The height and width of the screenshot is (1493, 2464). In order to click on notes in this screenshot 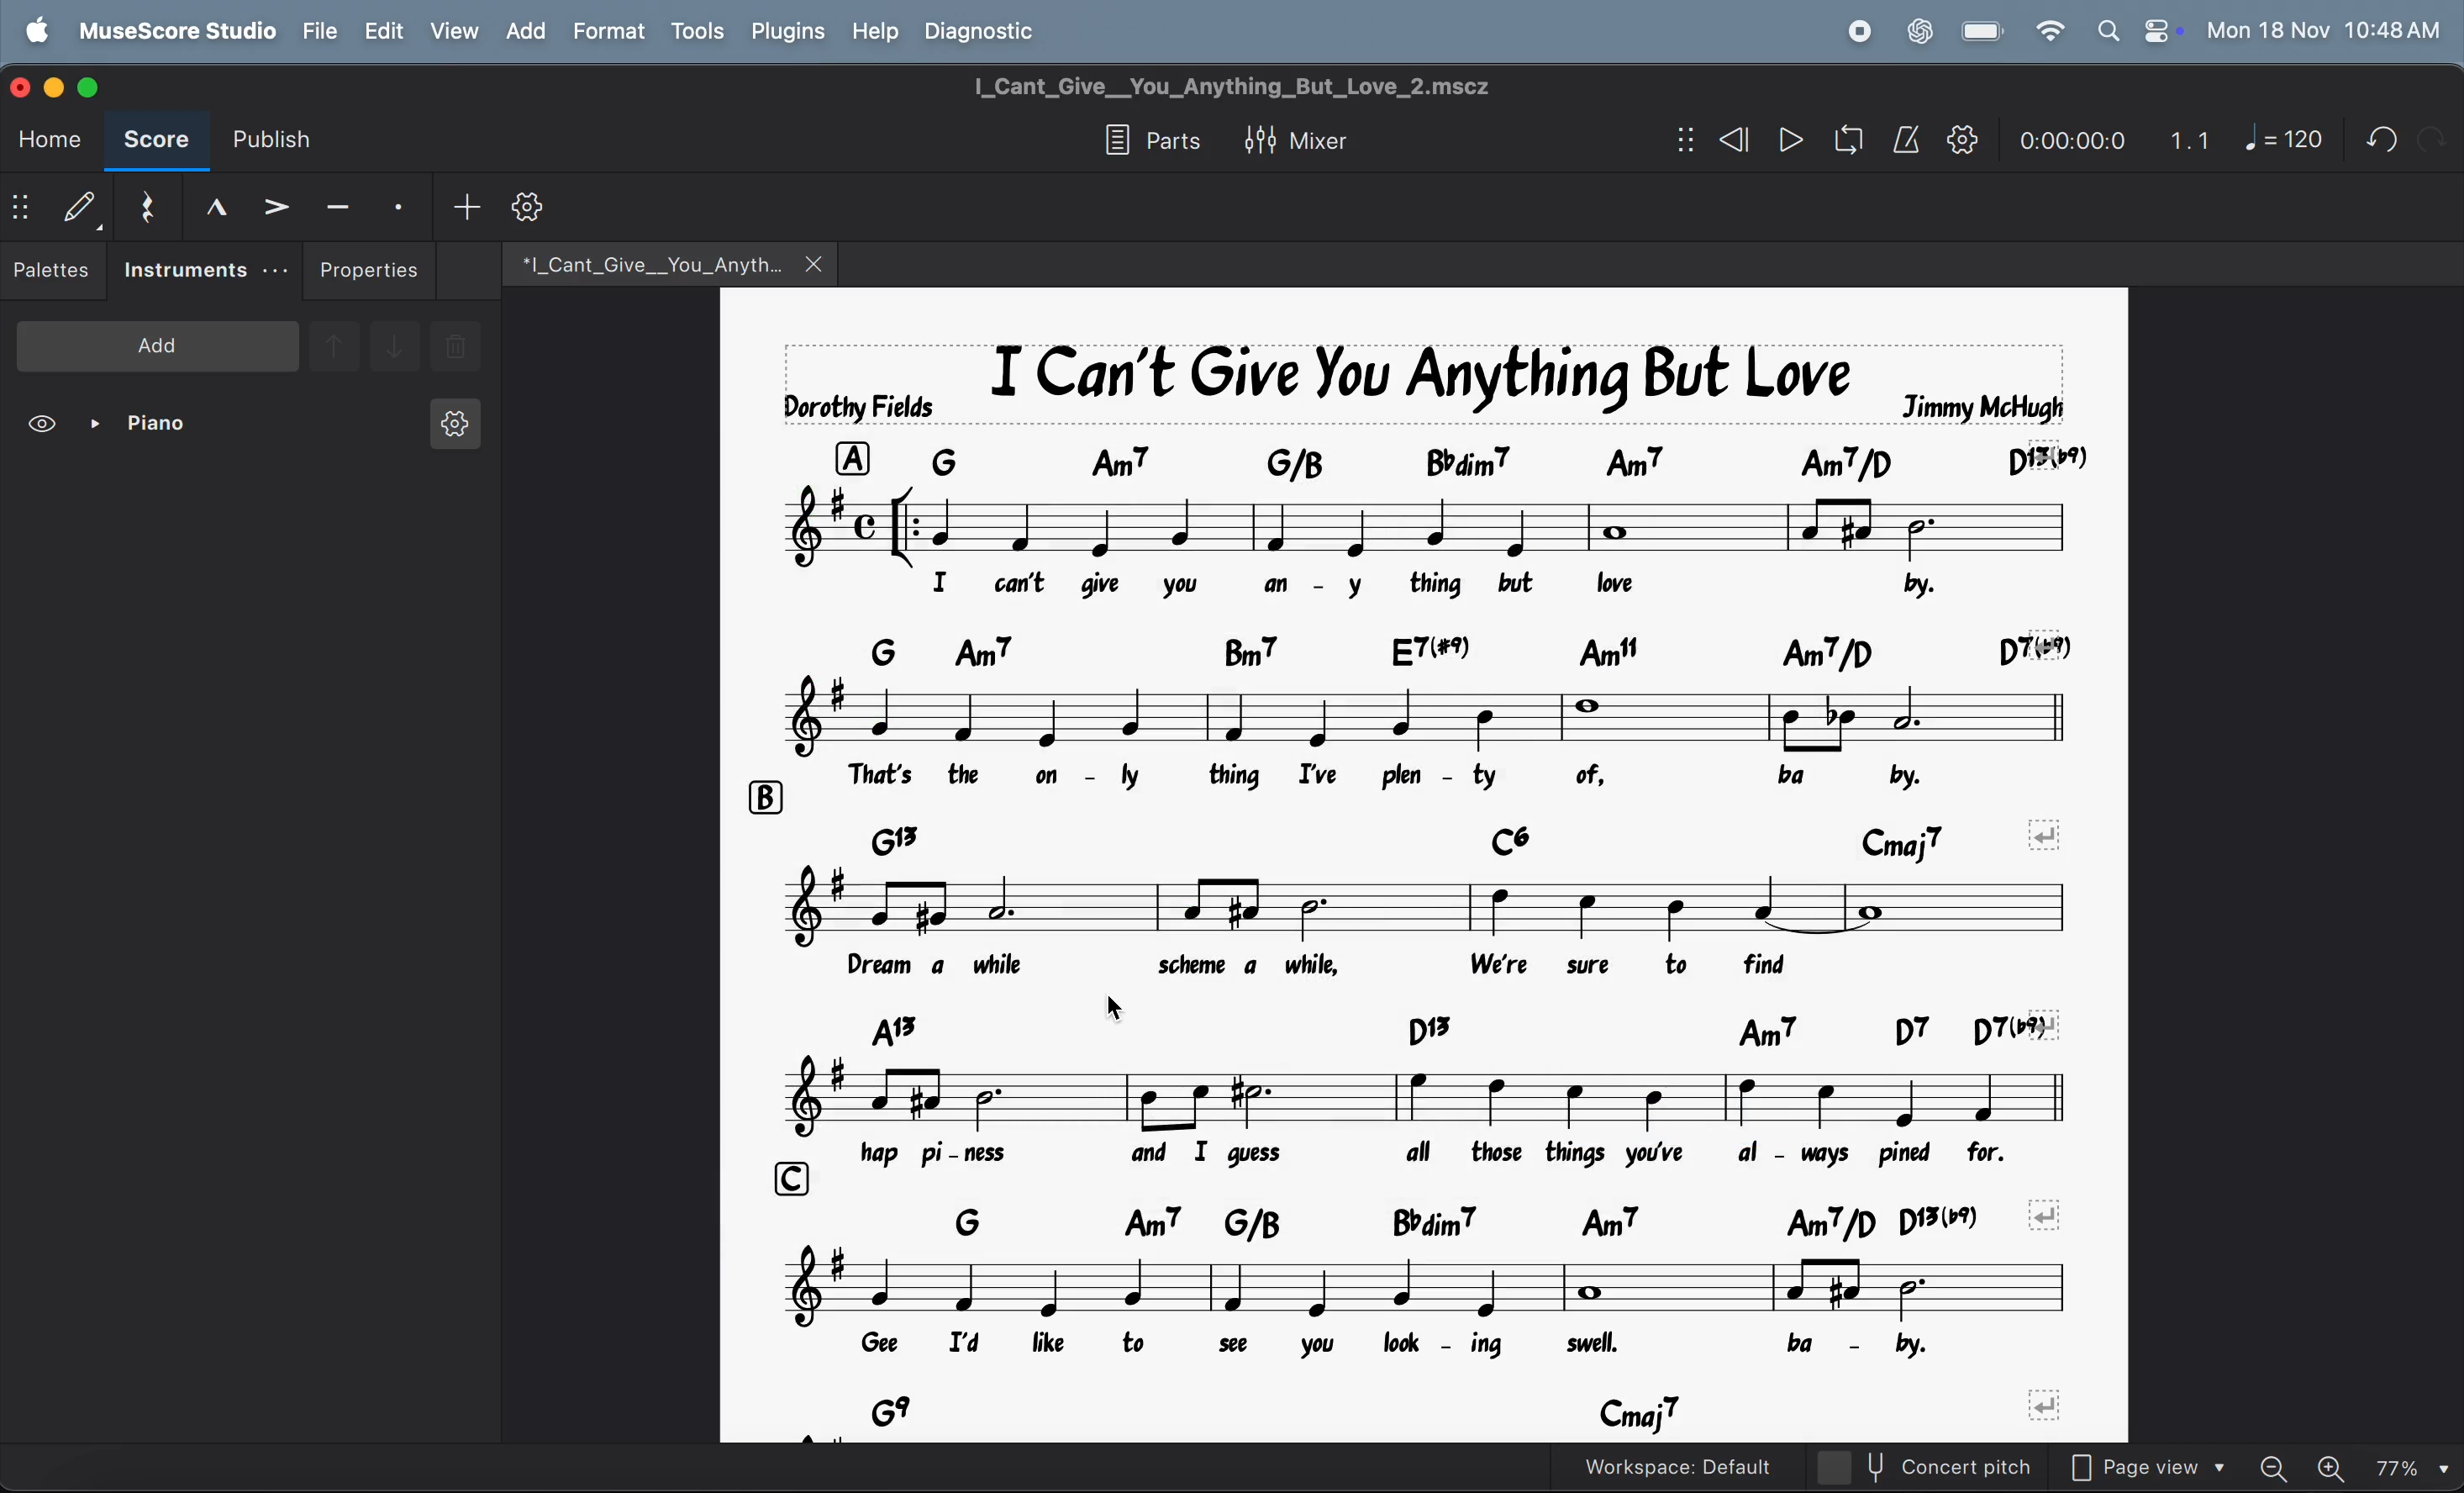, I will do `click(1430, 1285)`.